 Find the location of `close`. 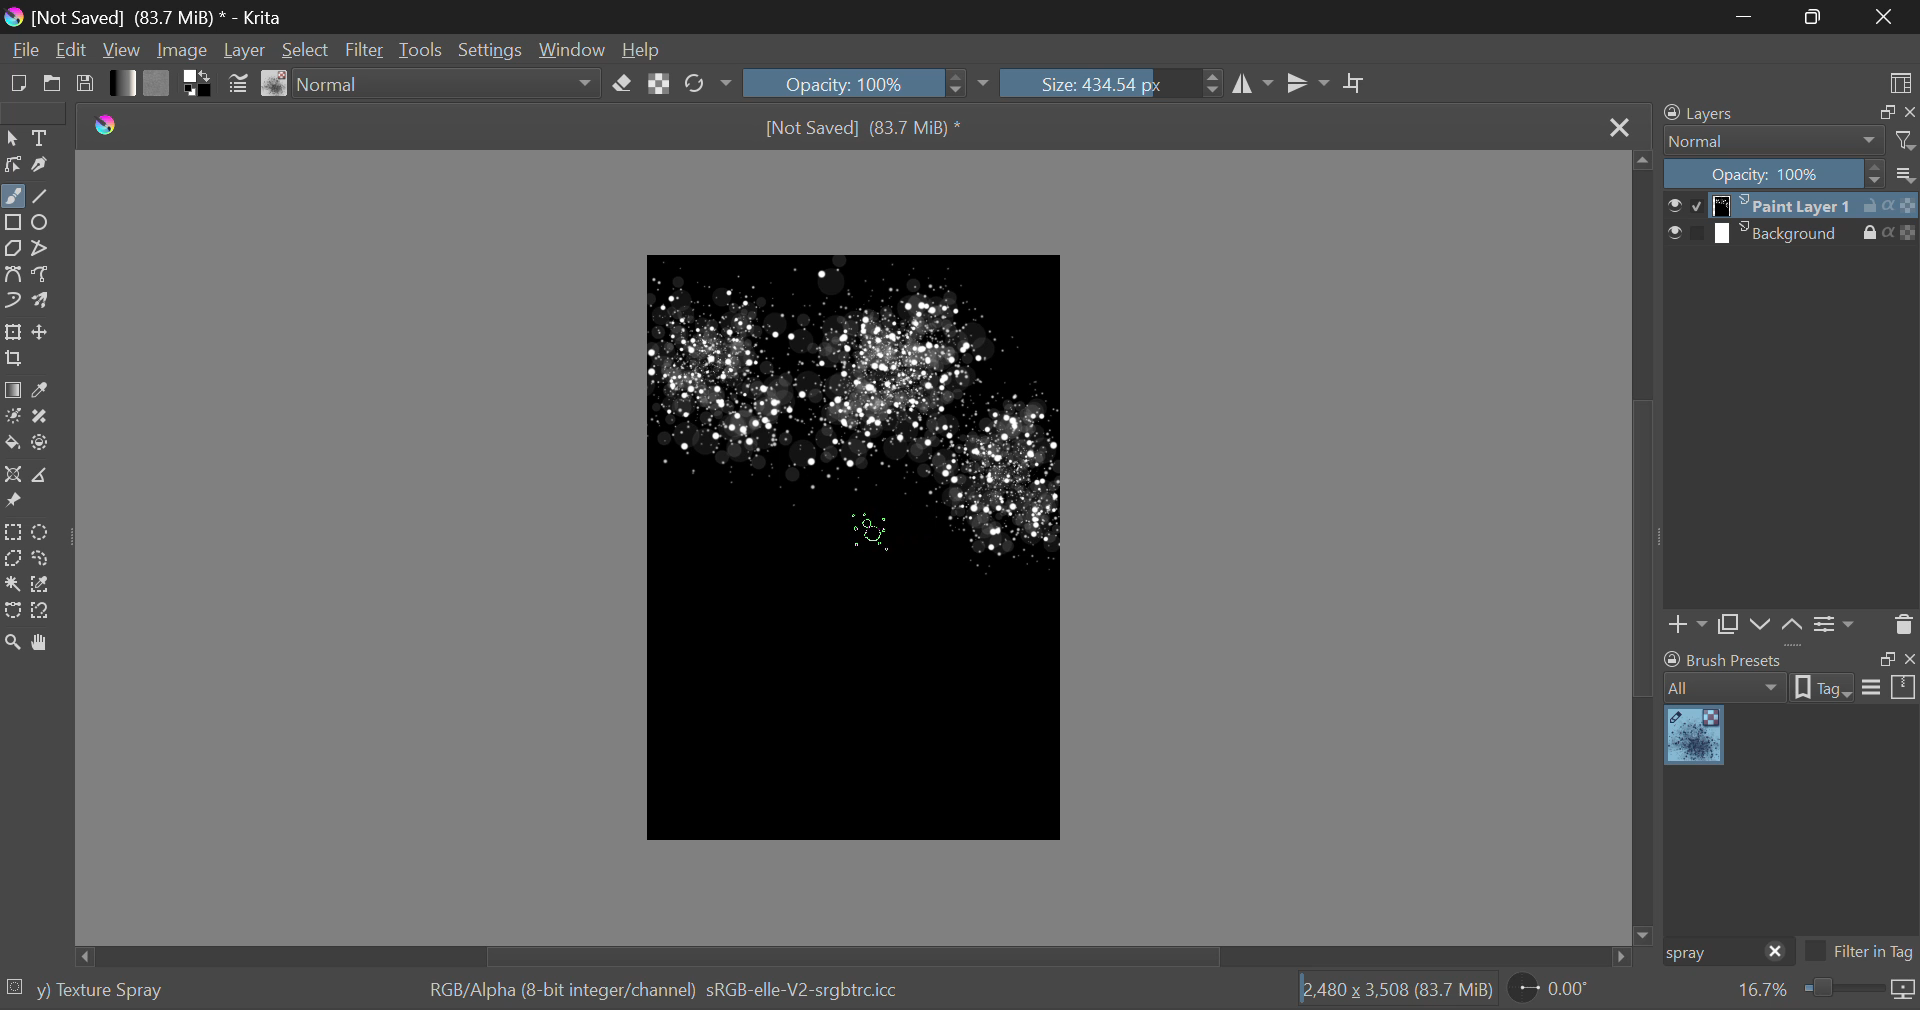

close is located at coordinates (1908, 659).